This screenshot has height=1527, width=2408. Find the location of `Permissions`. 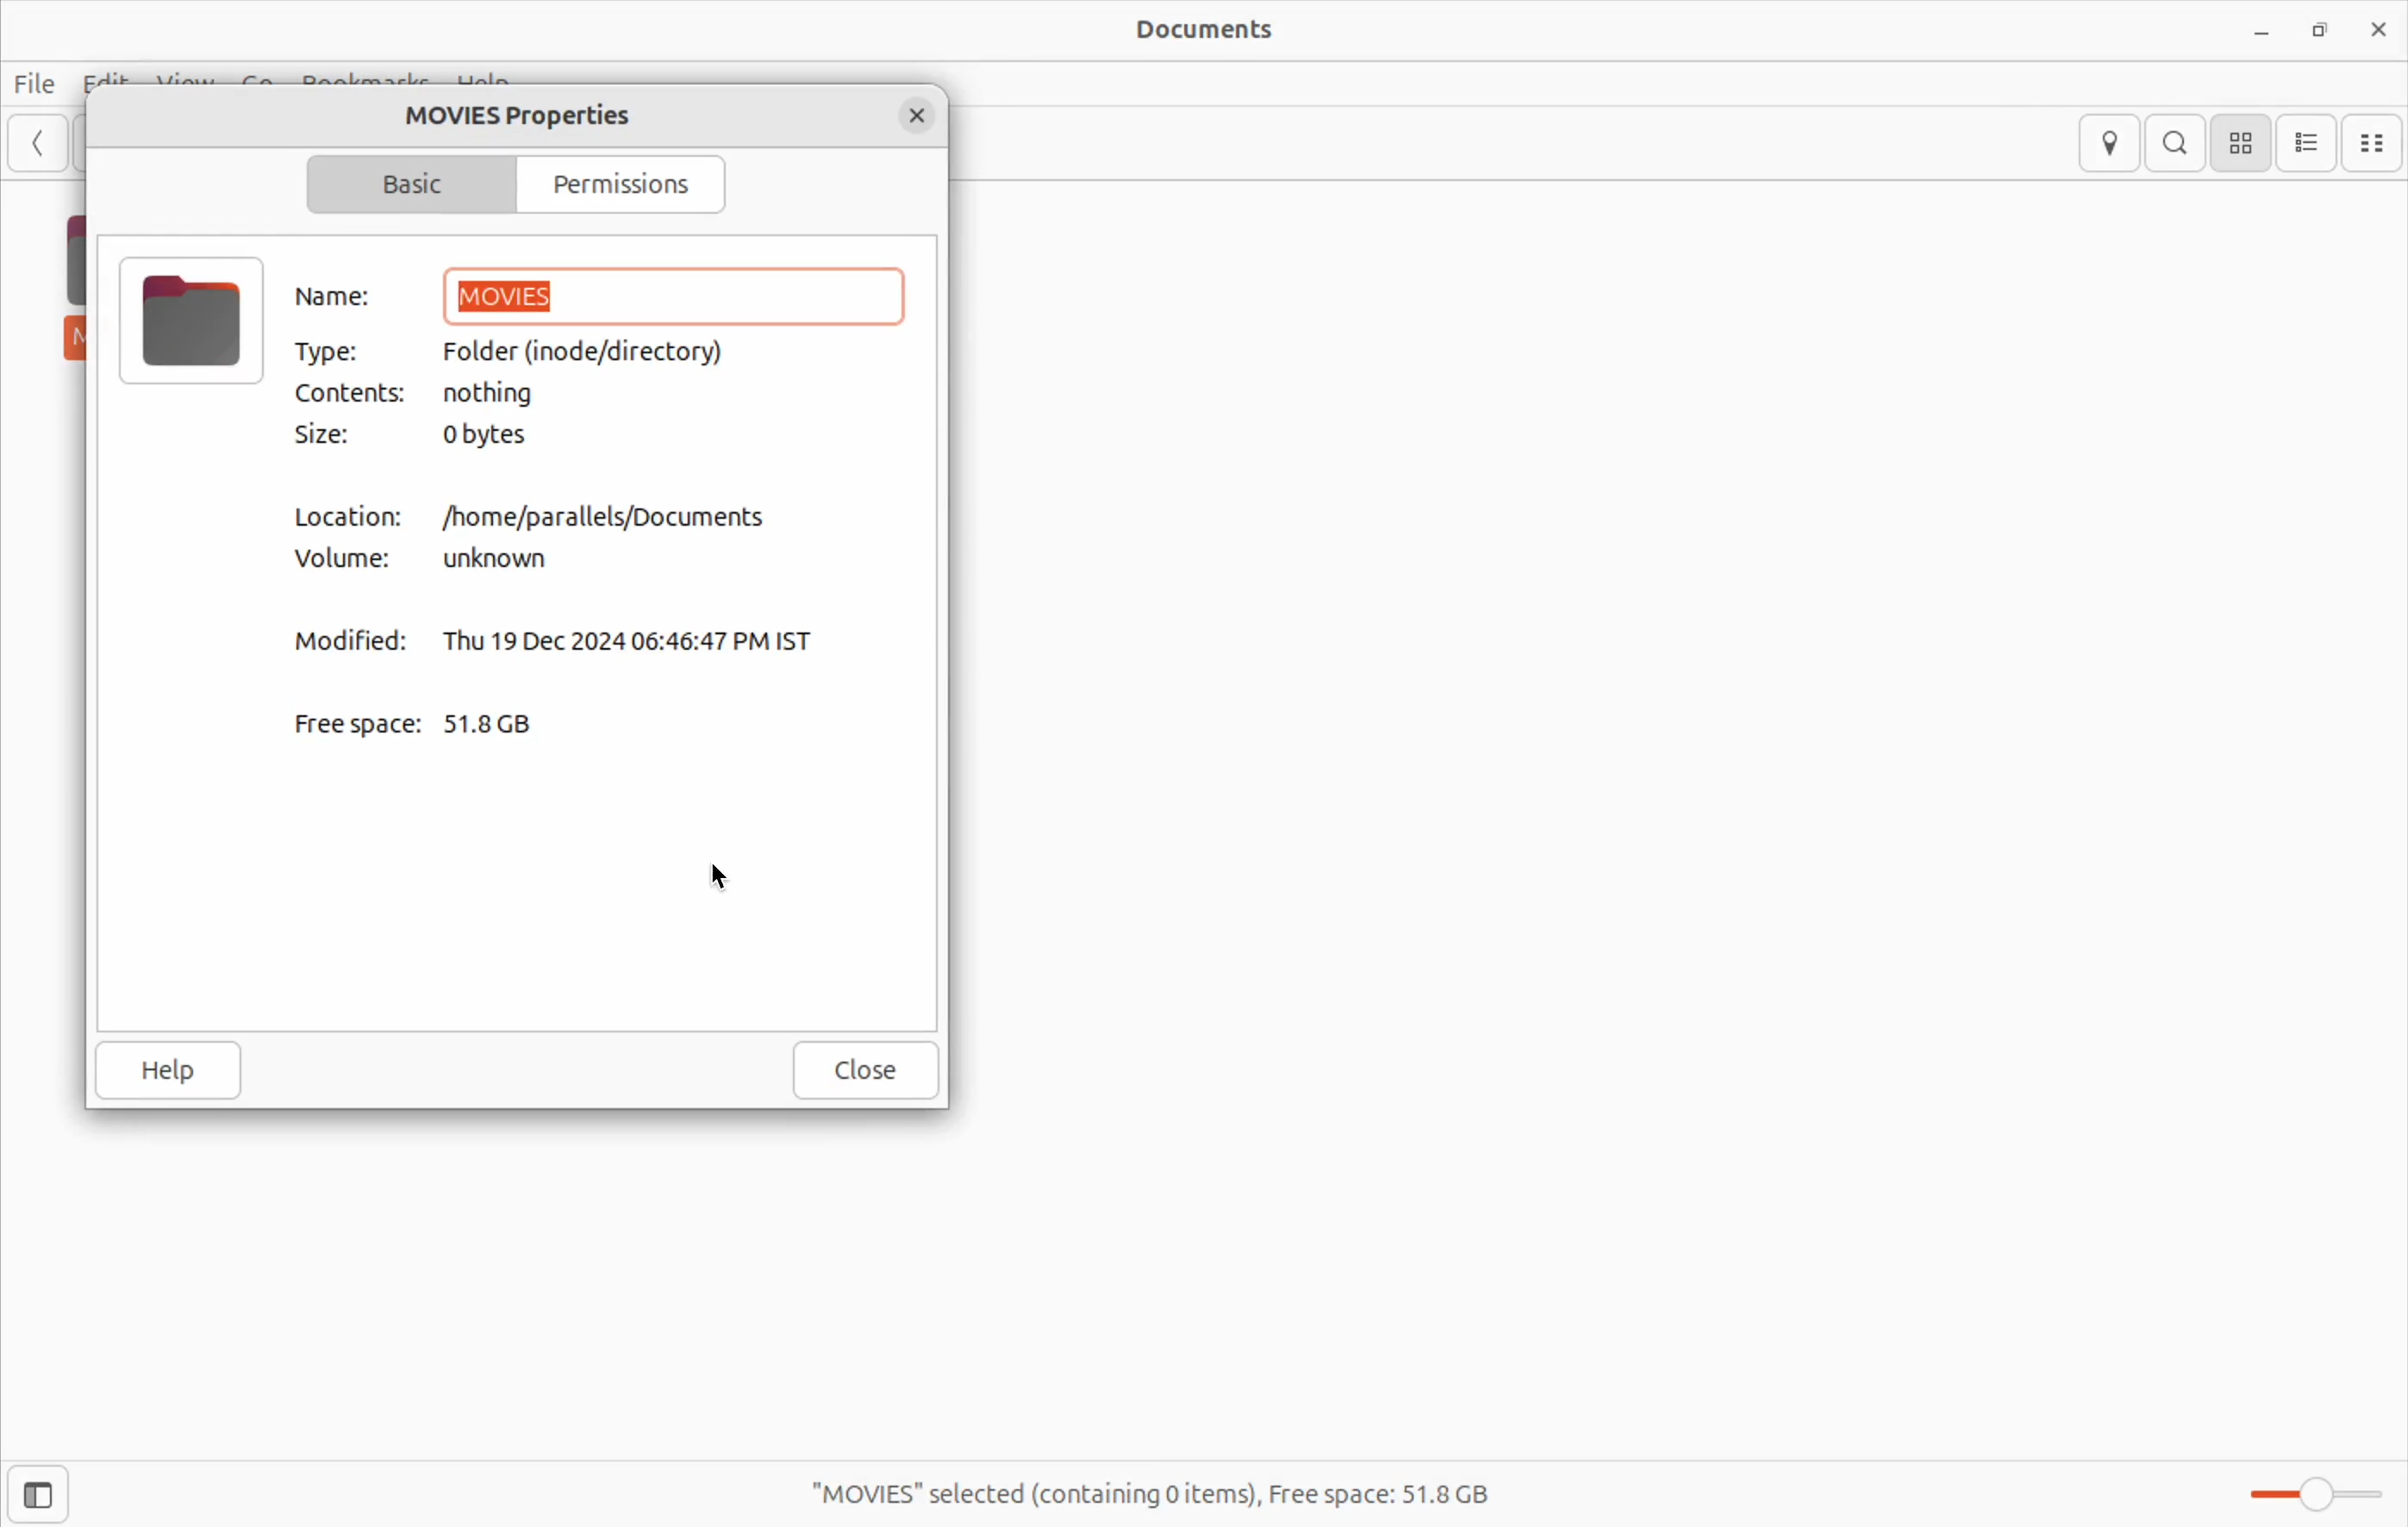

Permissions is located at coordinates (627, 187).